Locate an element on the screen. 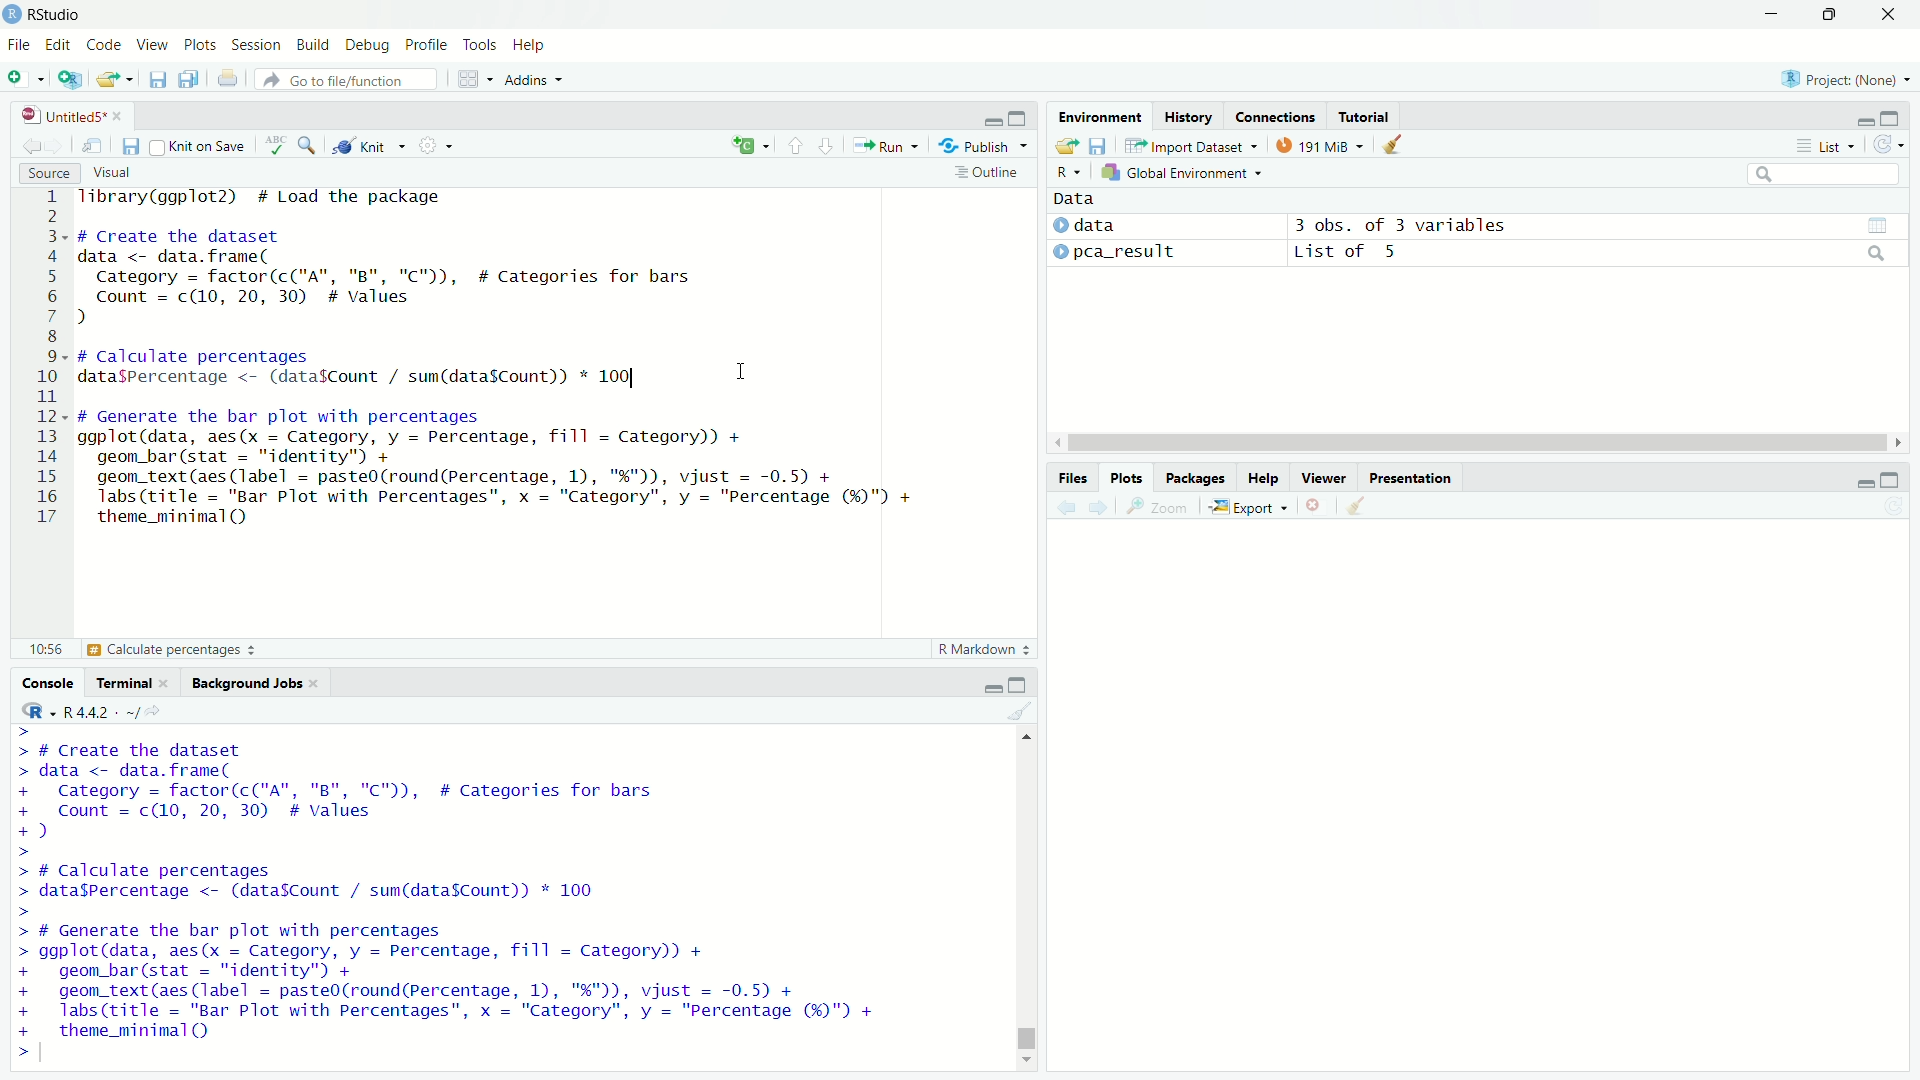 Image resolution: width=1920 pixels, height=1080 pixels. lines is located at coordinates (50, 359).